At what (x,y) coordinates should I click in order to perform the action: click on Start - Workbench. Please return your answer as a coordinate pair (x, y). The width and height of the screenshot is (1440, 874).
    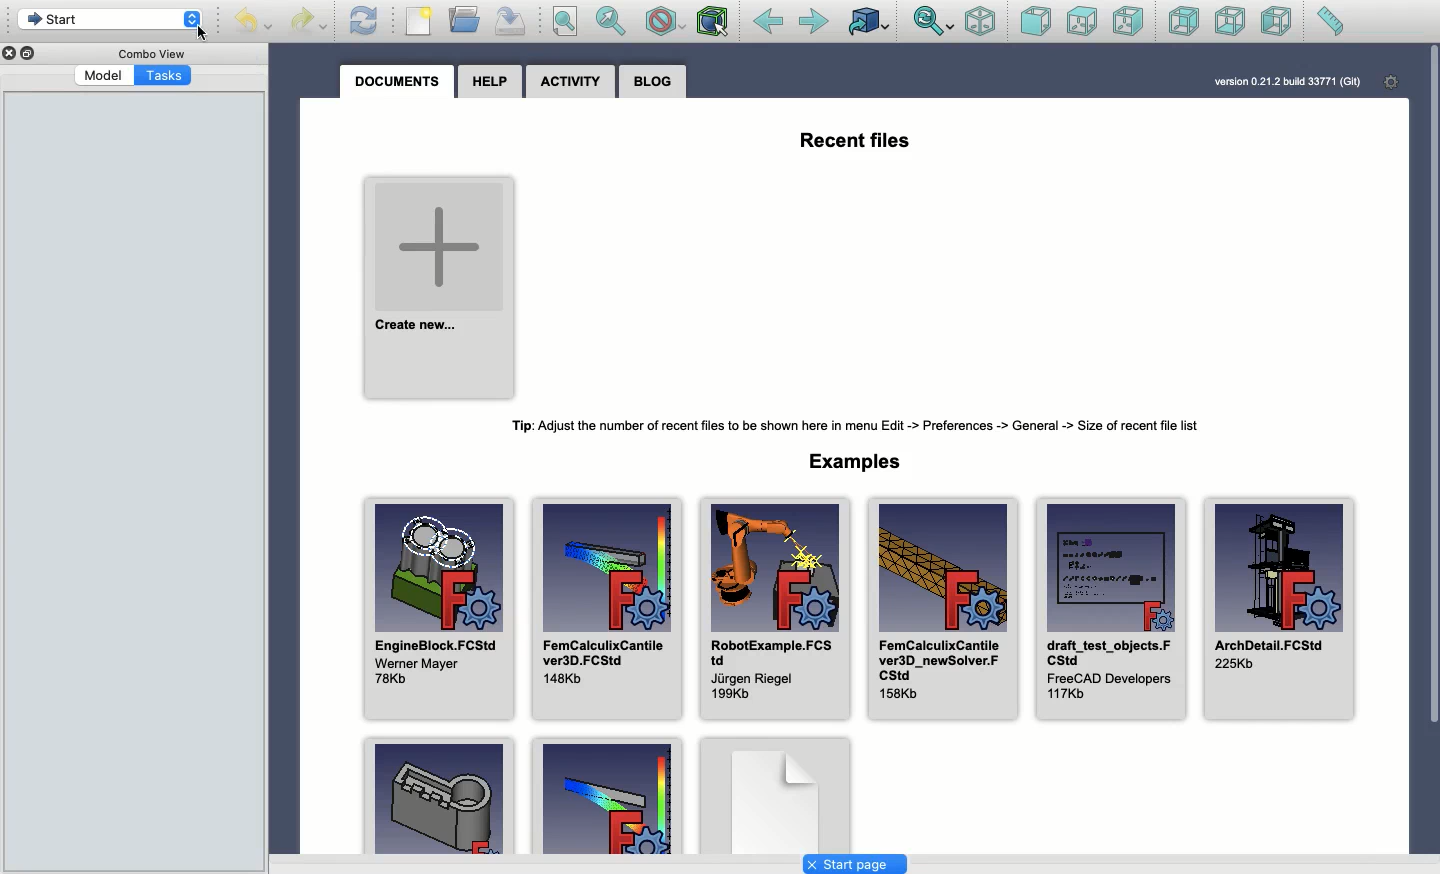
    Looking at the image, I should click on (109, 19).